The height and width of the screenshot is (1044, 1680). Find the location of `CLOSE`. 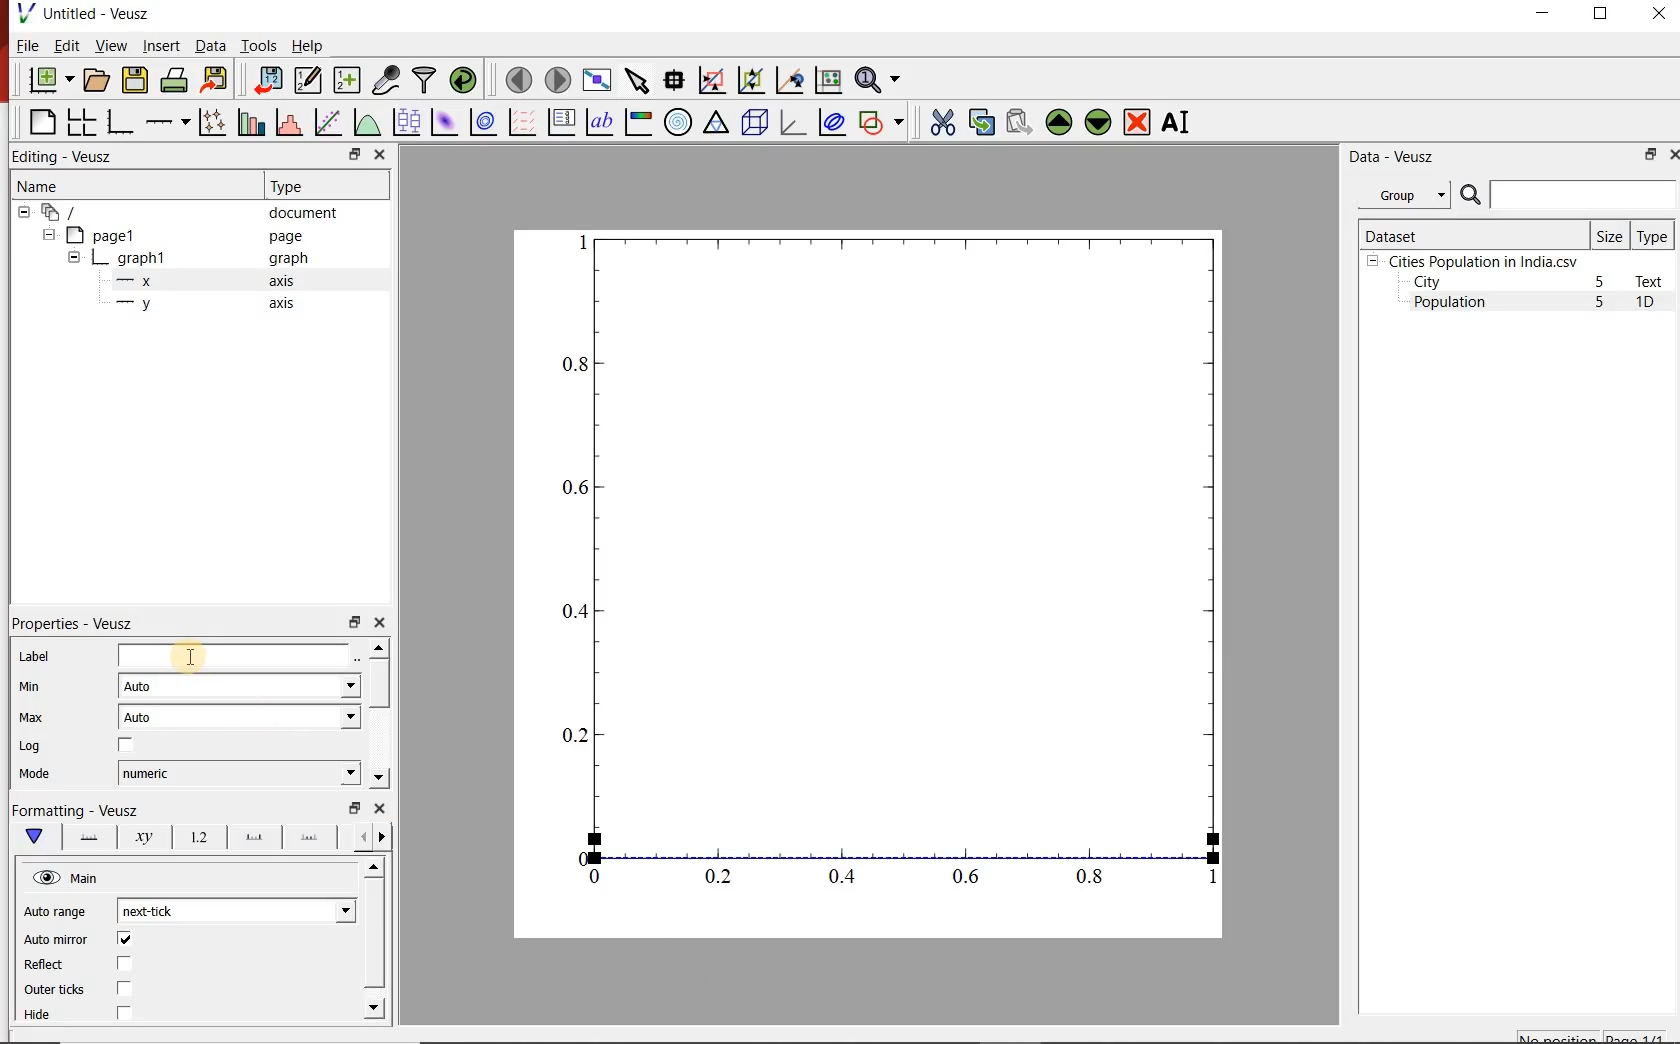

CLOSE is located at coordinates (1657, 16).